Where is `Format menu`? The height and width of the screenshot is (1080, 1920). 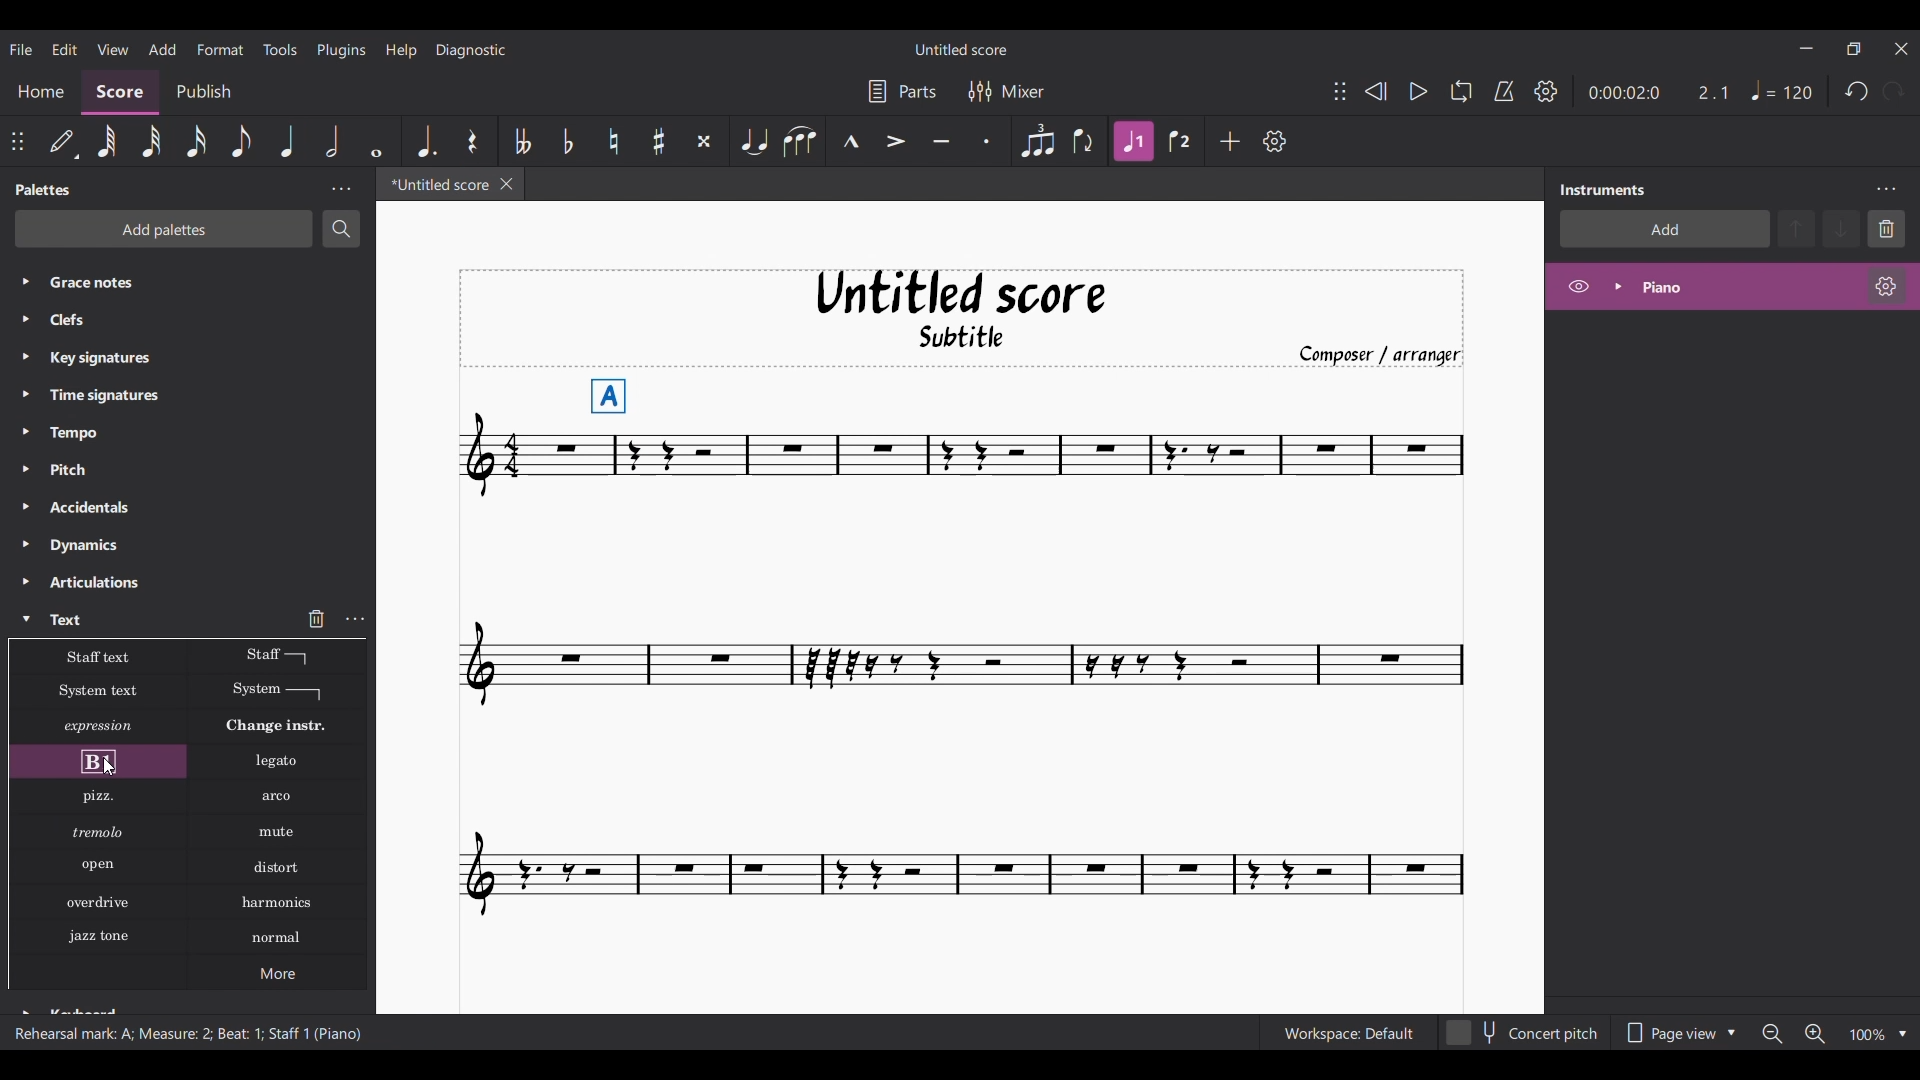
Format menu is located at coordinates (219, 48).